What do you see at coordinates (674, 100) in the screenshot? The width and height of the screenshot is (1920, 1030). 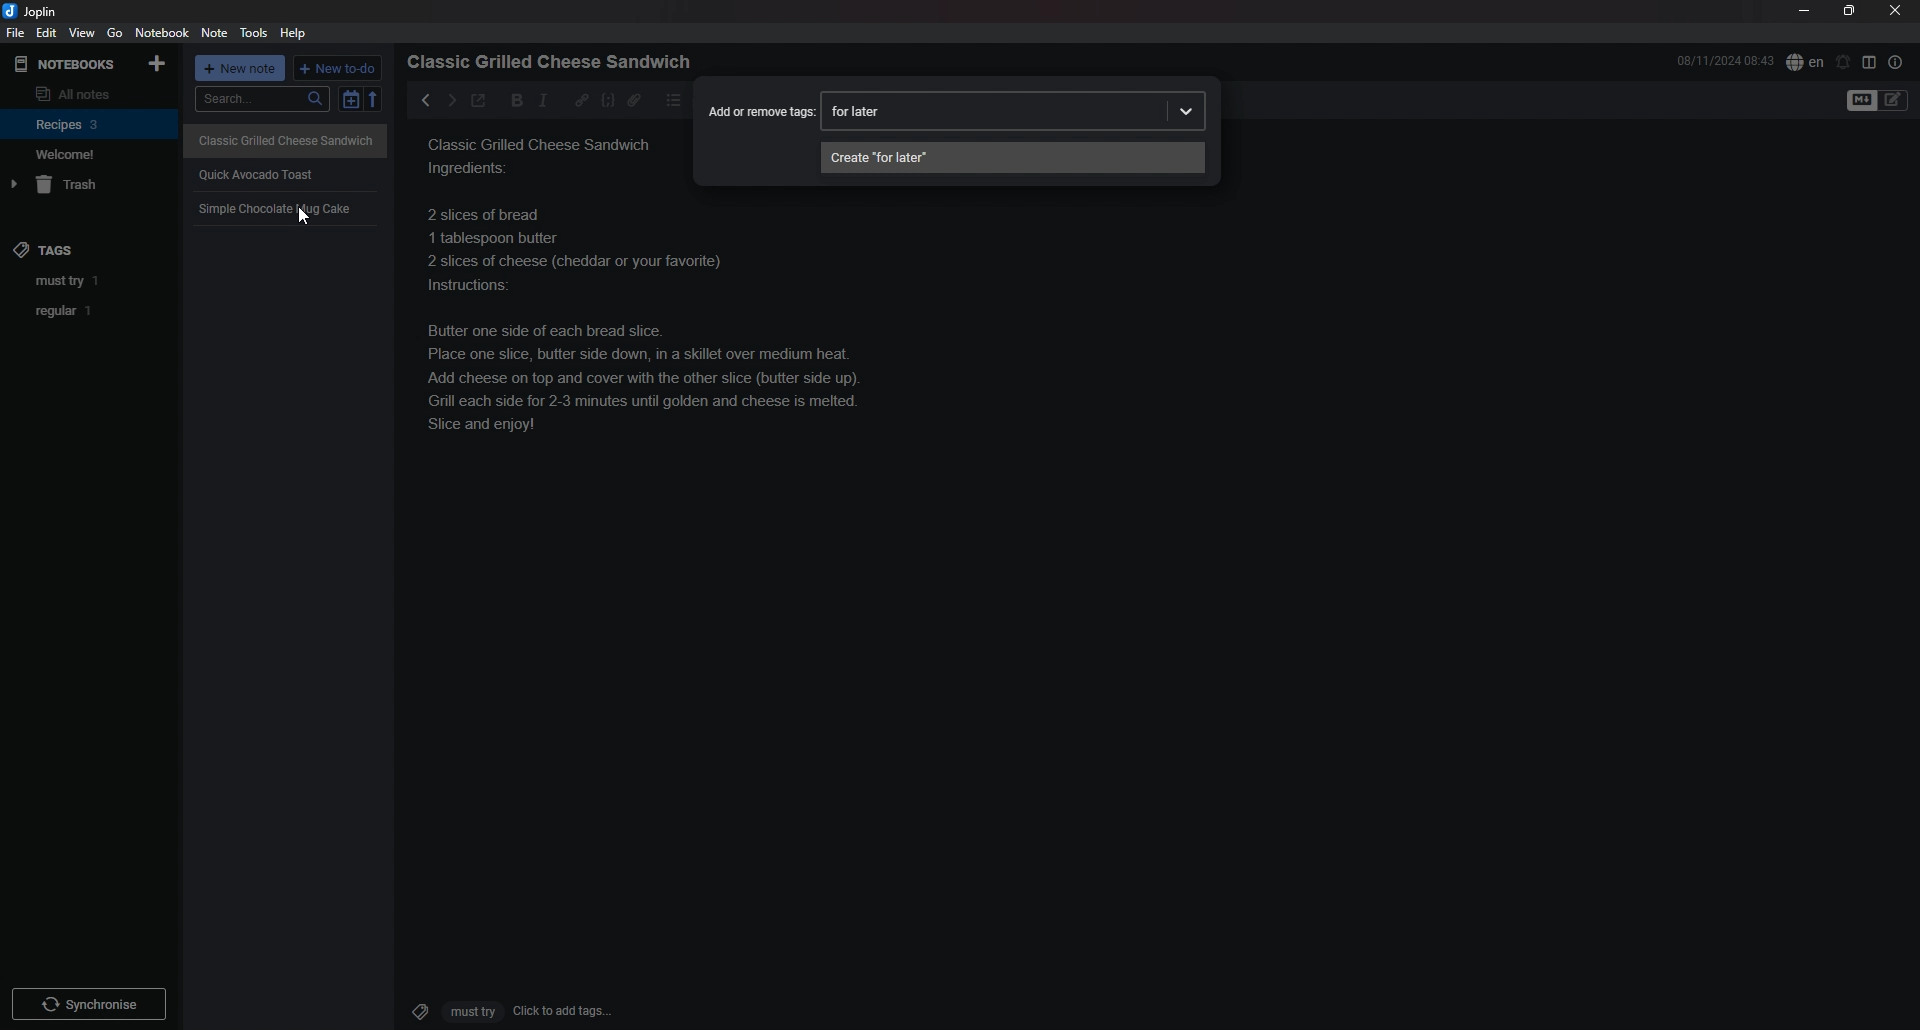 I see `bullet list` at bounding box center [674, 100].